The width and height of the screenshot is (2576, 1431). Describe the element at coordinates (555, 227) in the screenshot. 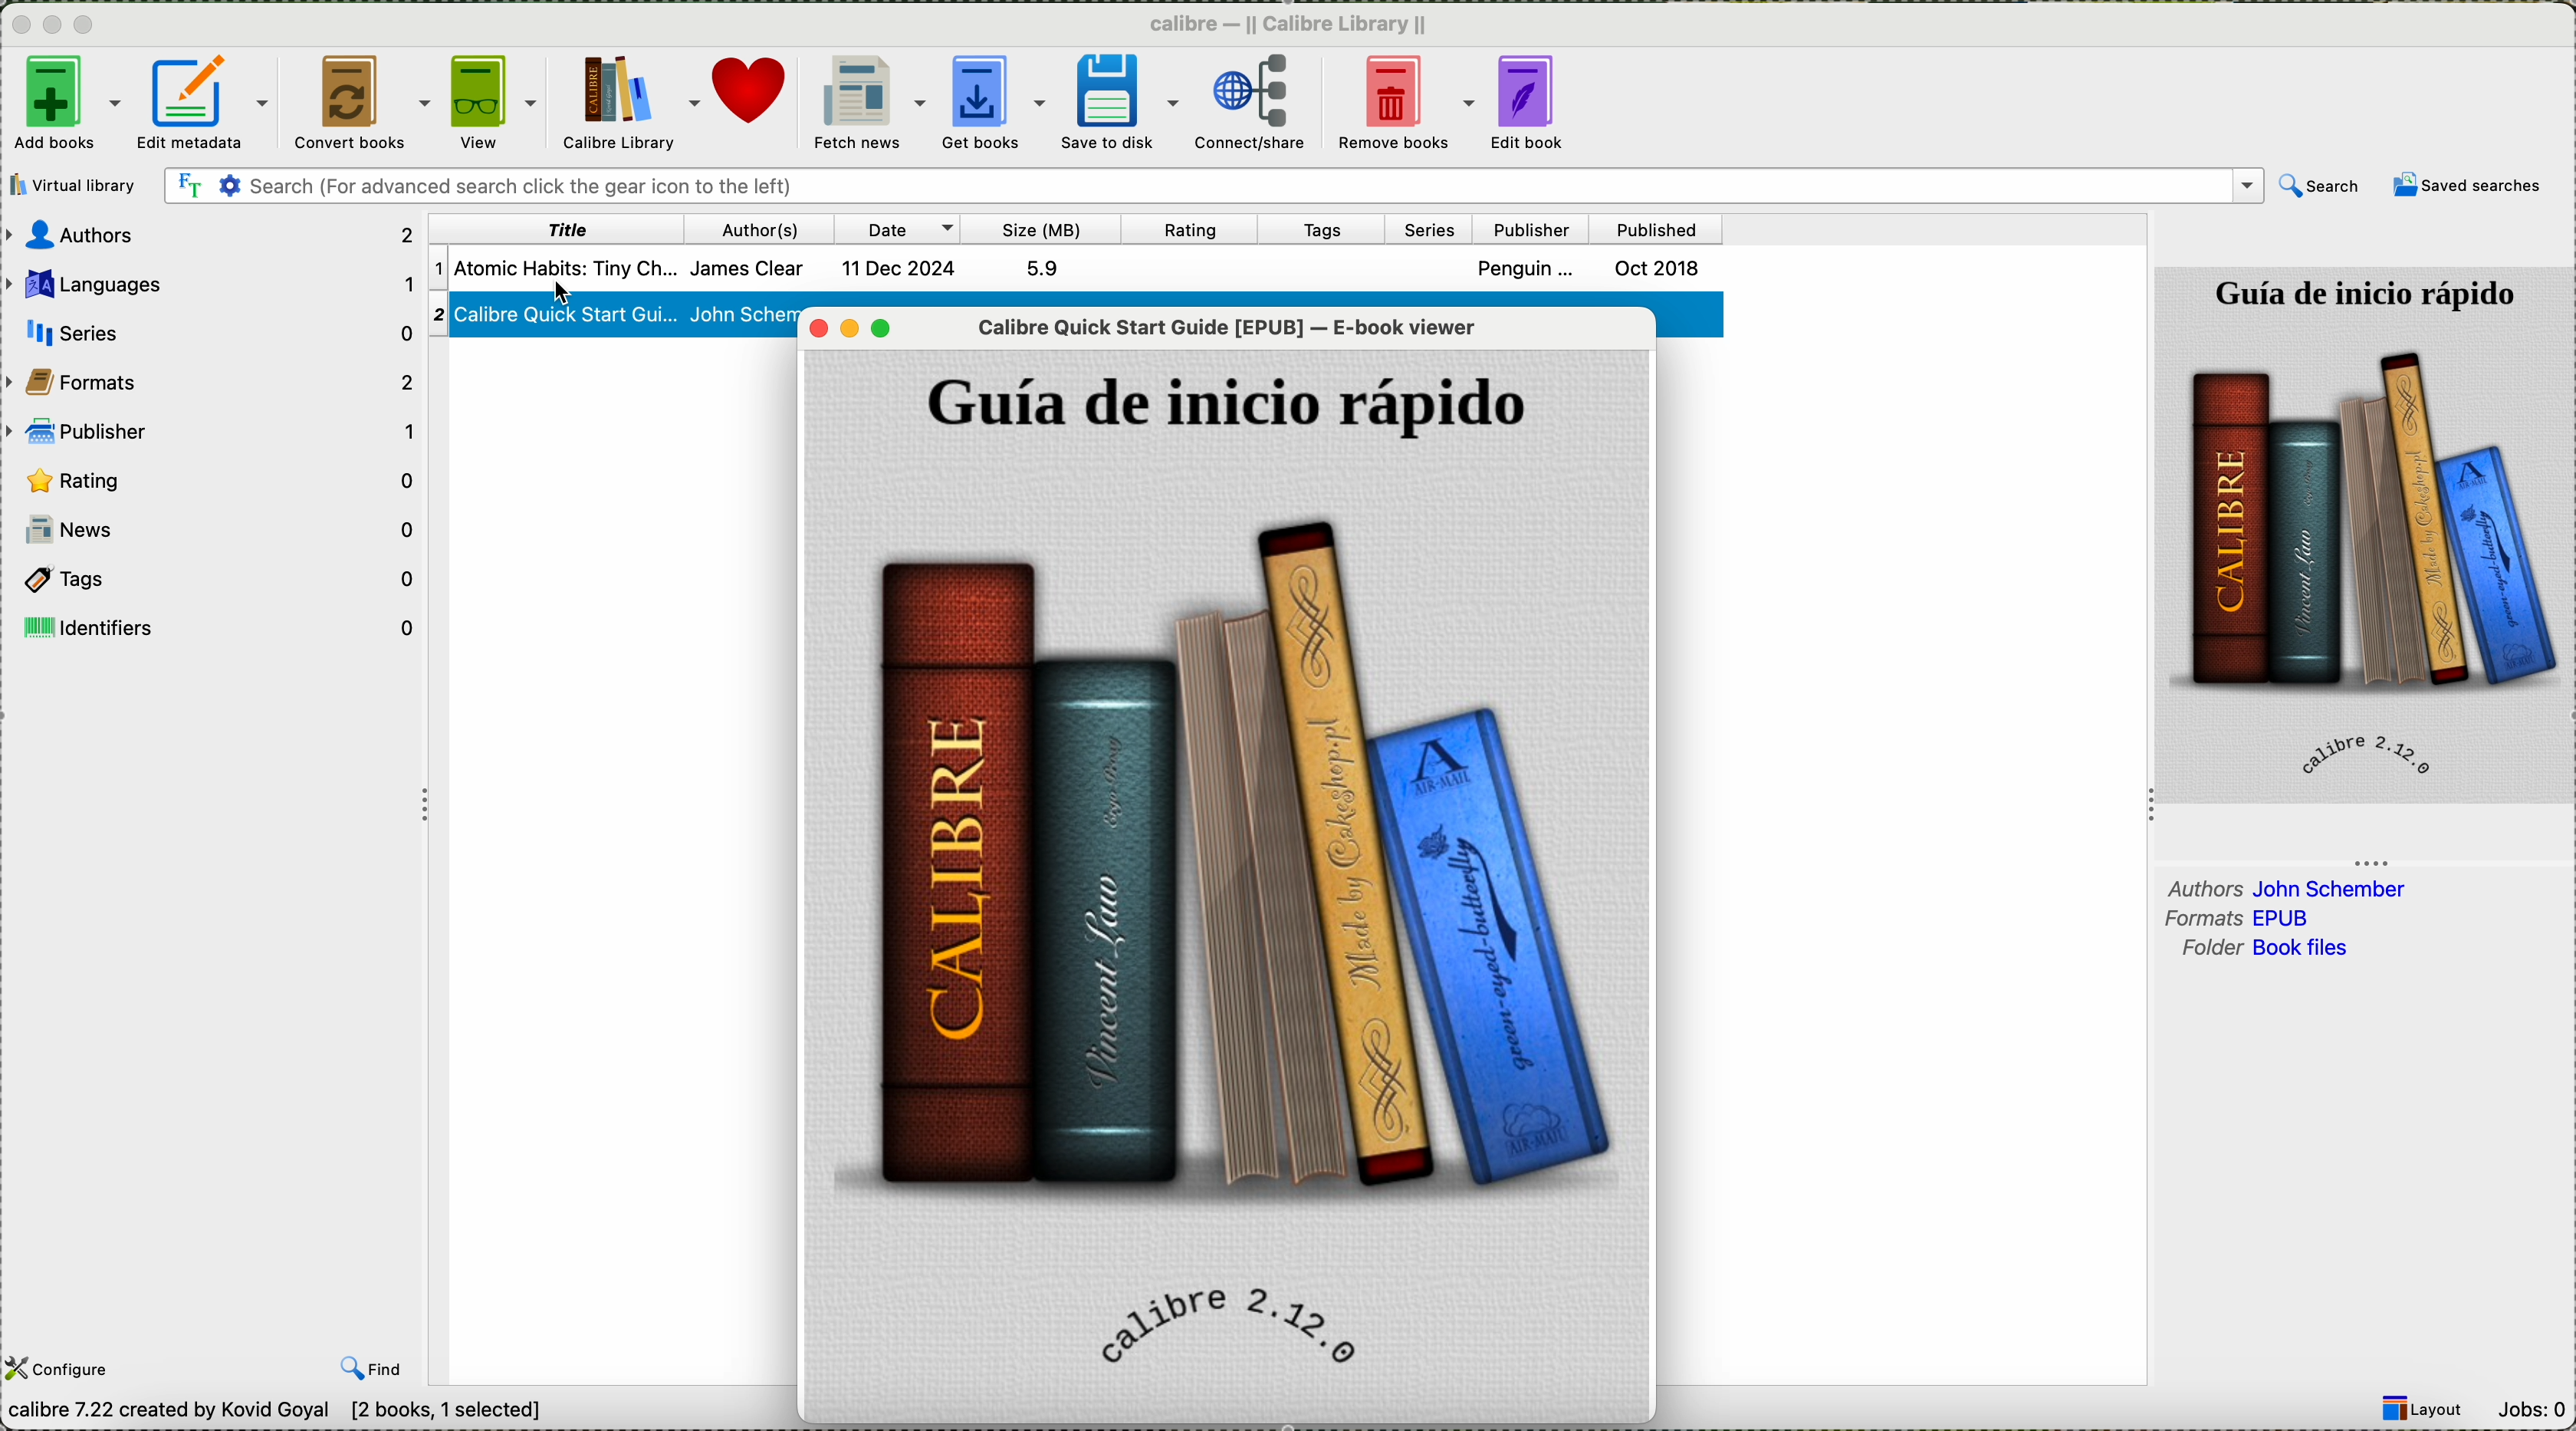

I see `title` at that location.